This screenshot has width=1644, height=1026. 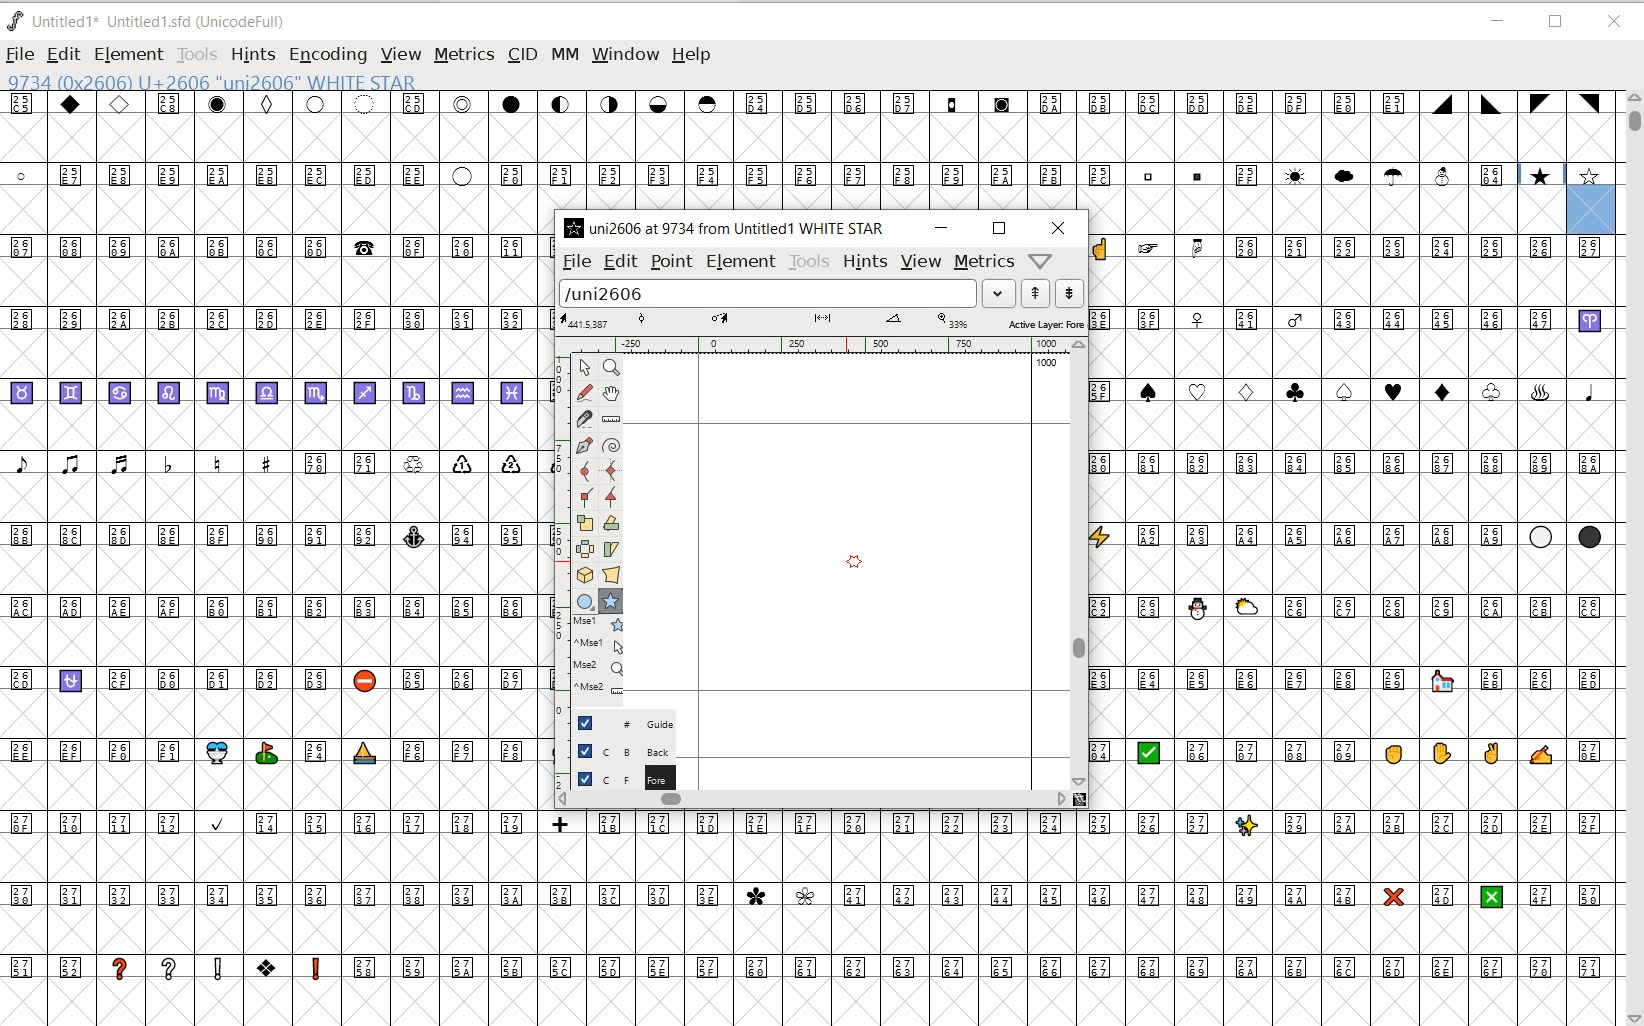 What do you see at coordinates (941, 228) in the screenshot?
I see `MINIMIZE` at bounding box center [941, 228].